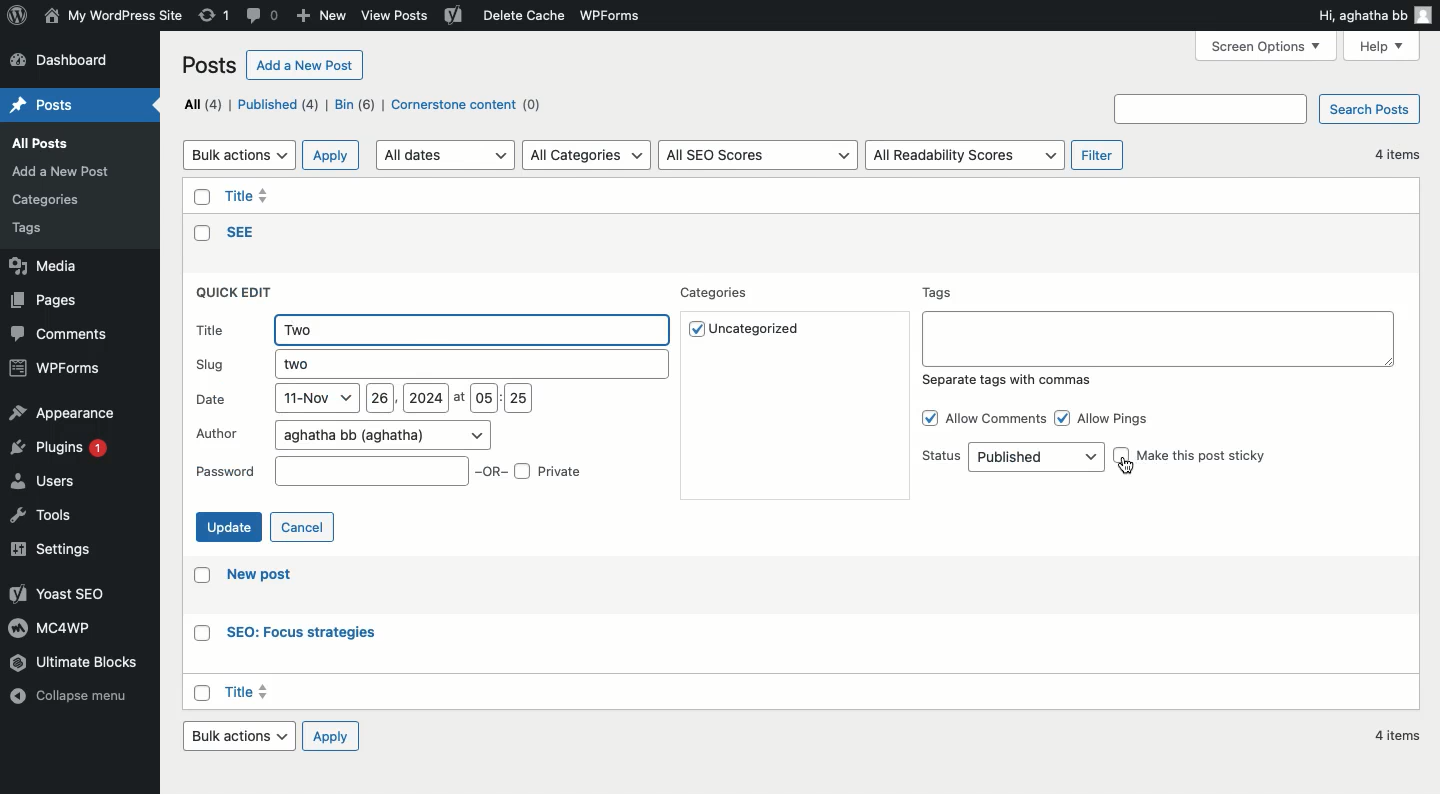  I want to click on Comment, so click(264, 14).